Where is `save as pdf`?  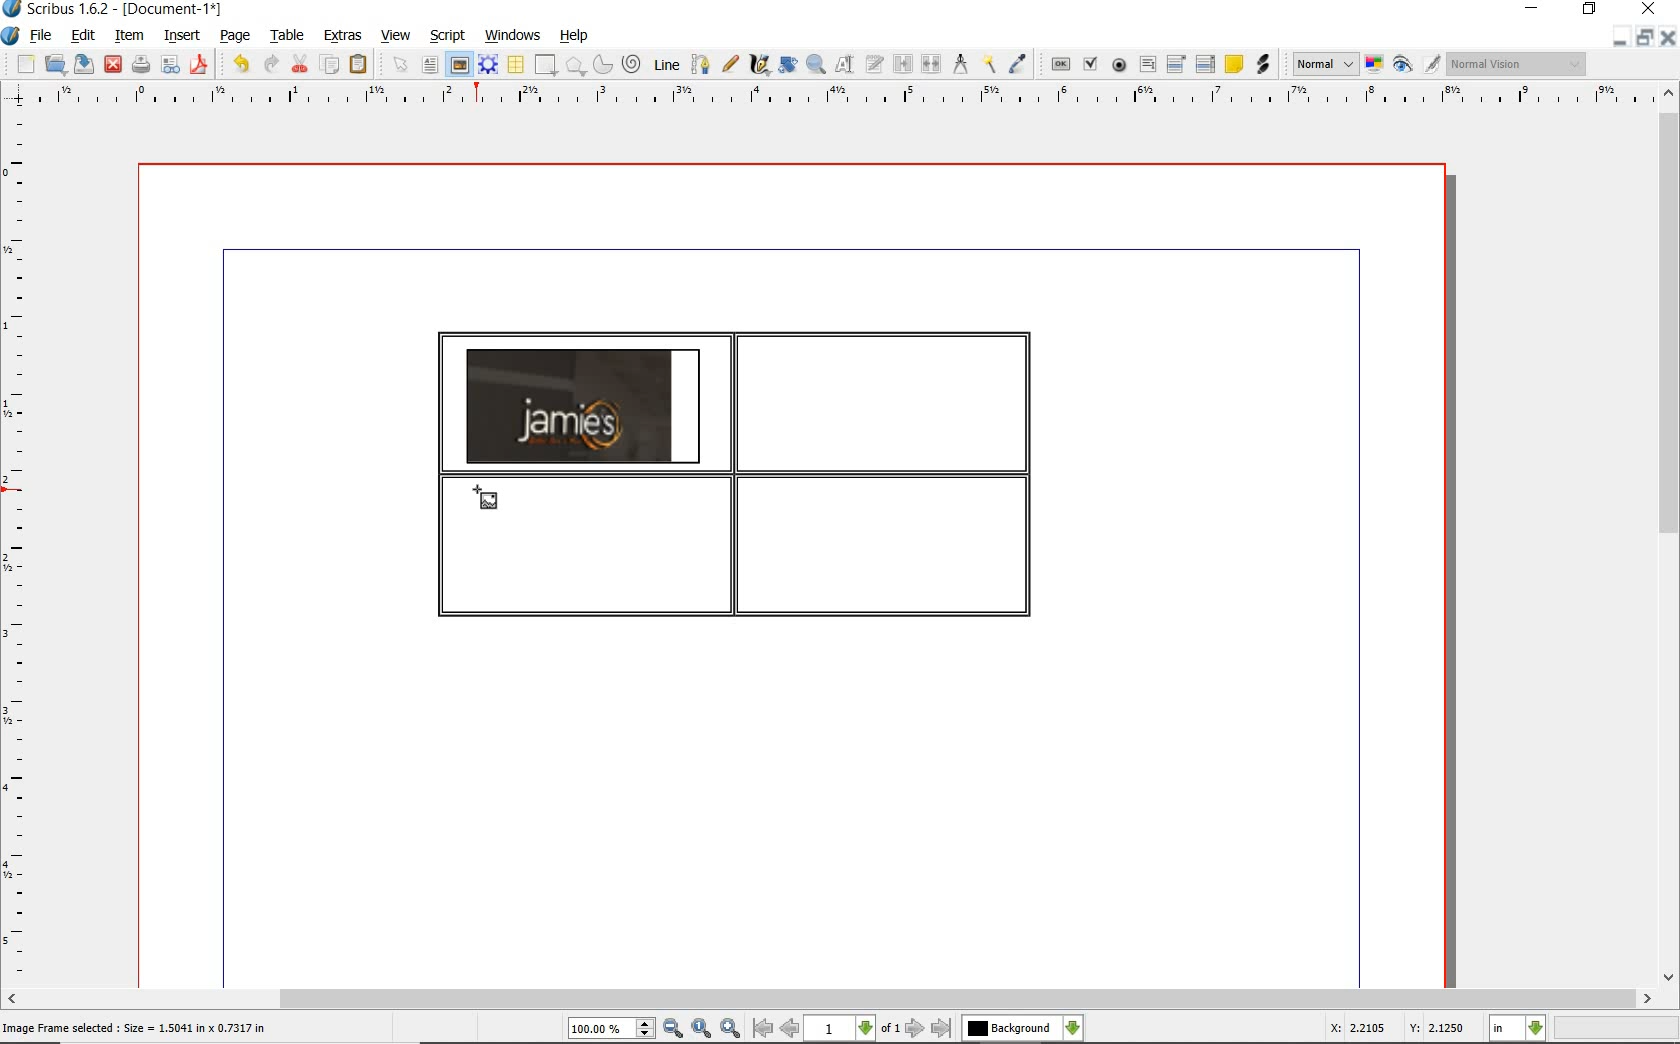 save as pdf is located at coordinates (198, 64).